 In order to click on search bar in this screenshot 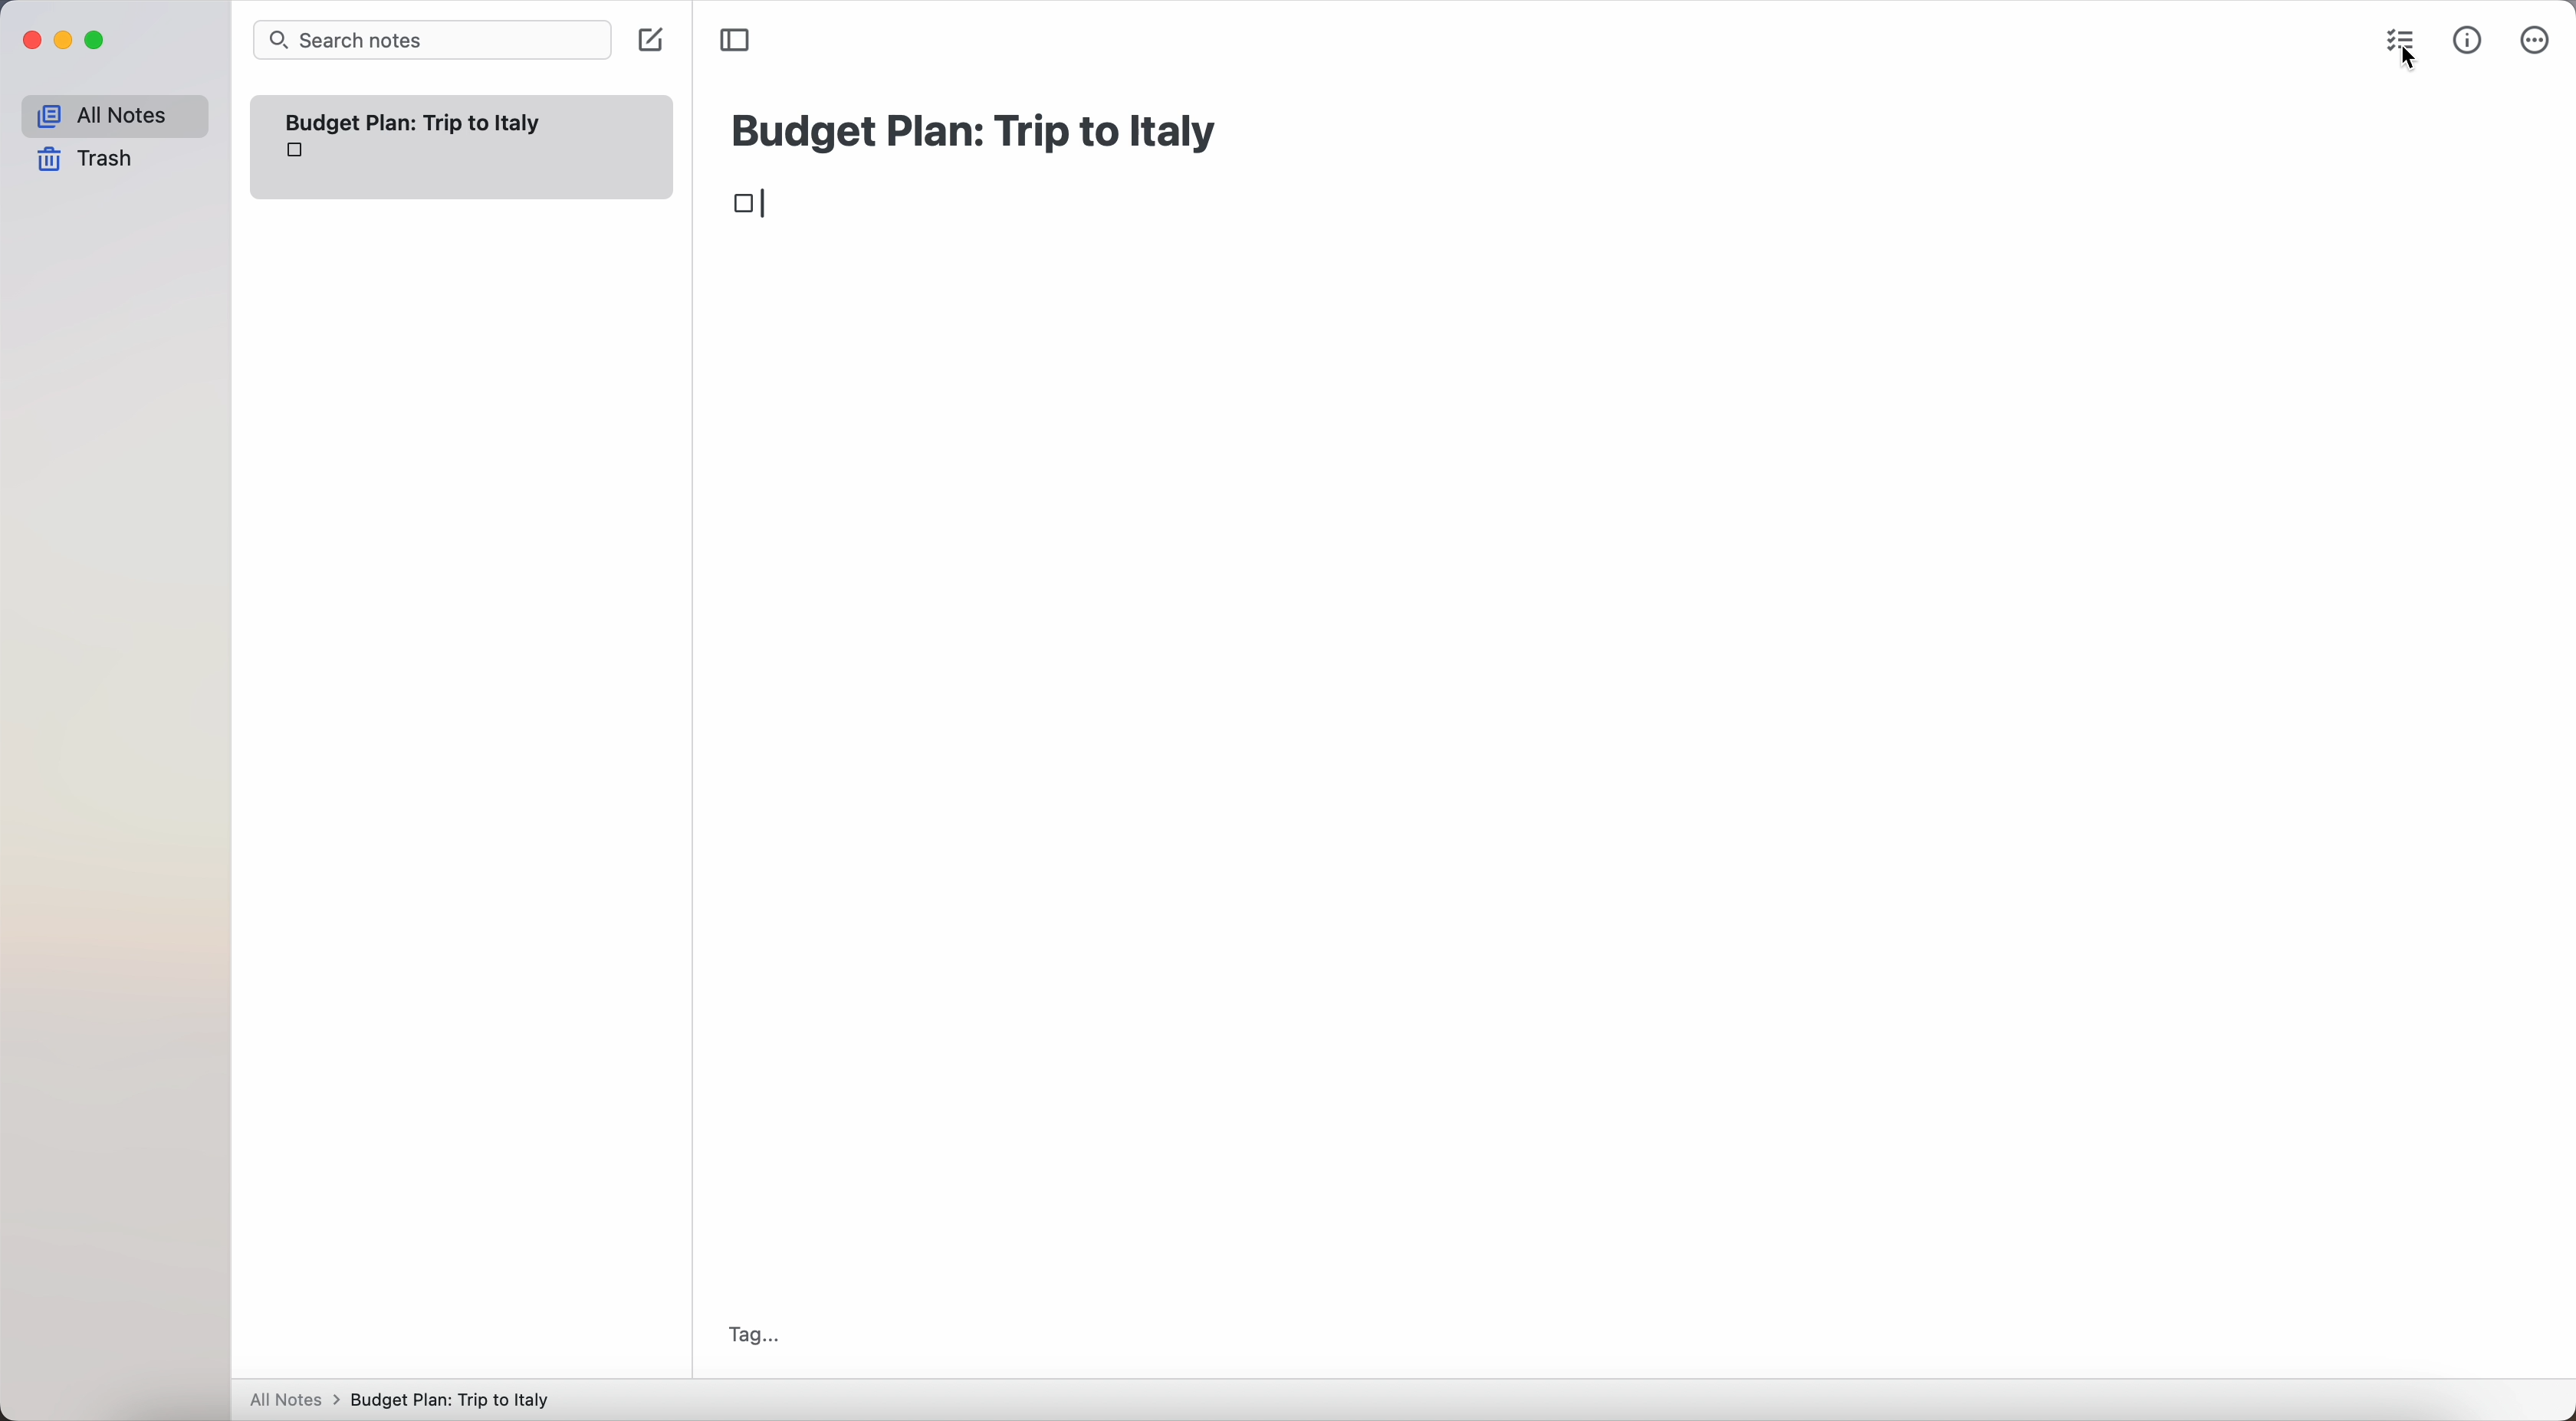, I will do `click(432, 40)`.